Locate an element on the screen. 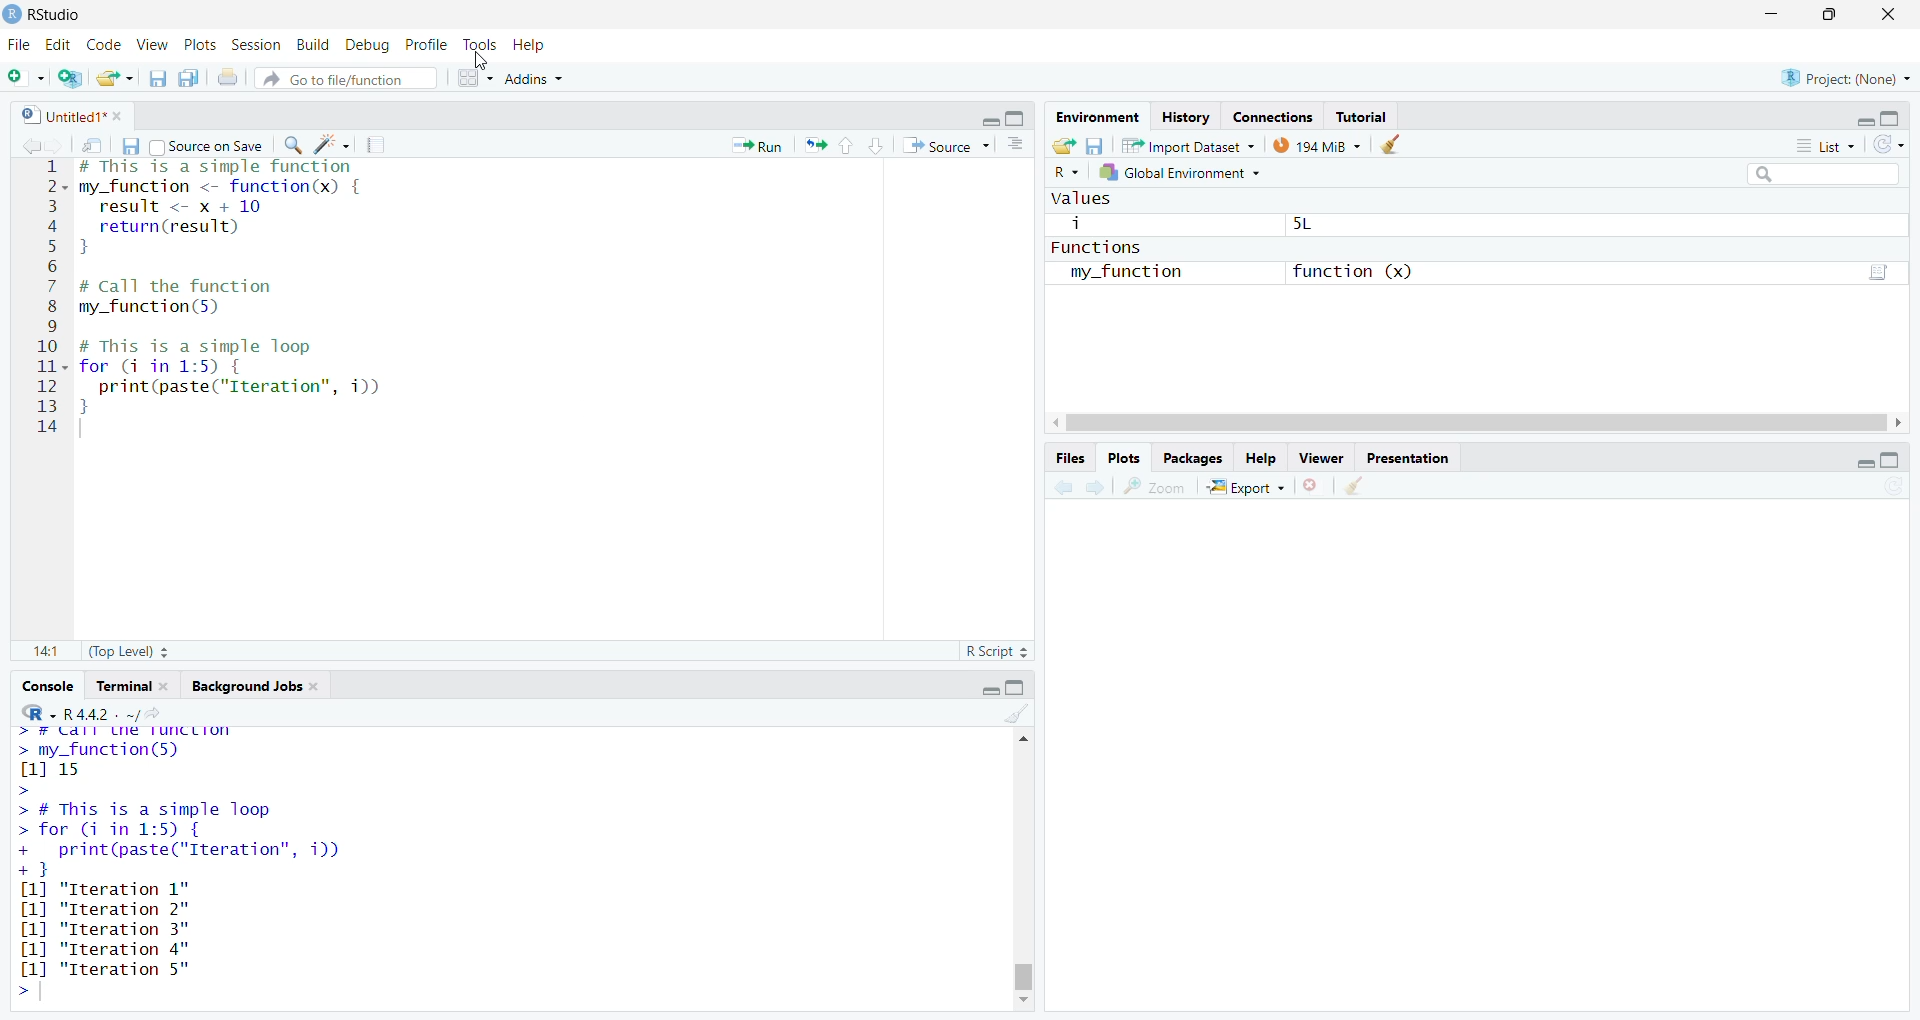 This screenshot has height=1020, width=1920. close is located at coordinates (124, 115).